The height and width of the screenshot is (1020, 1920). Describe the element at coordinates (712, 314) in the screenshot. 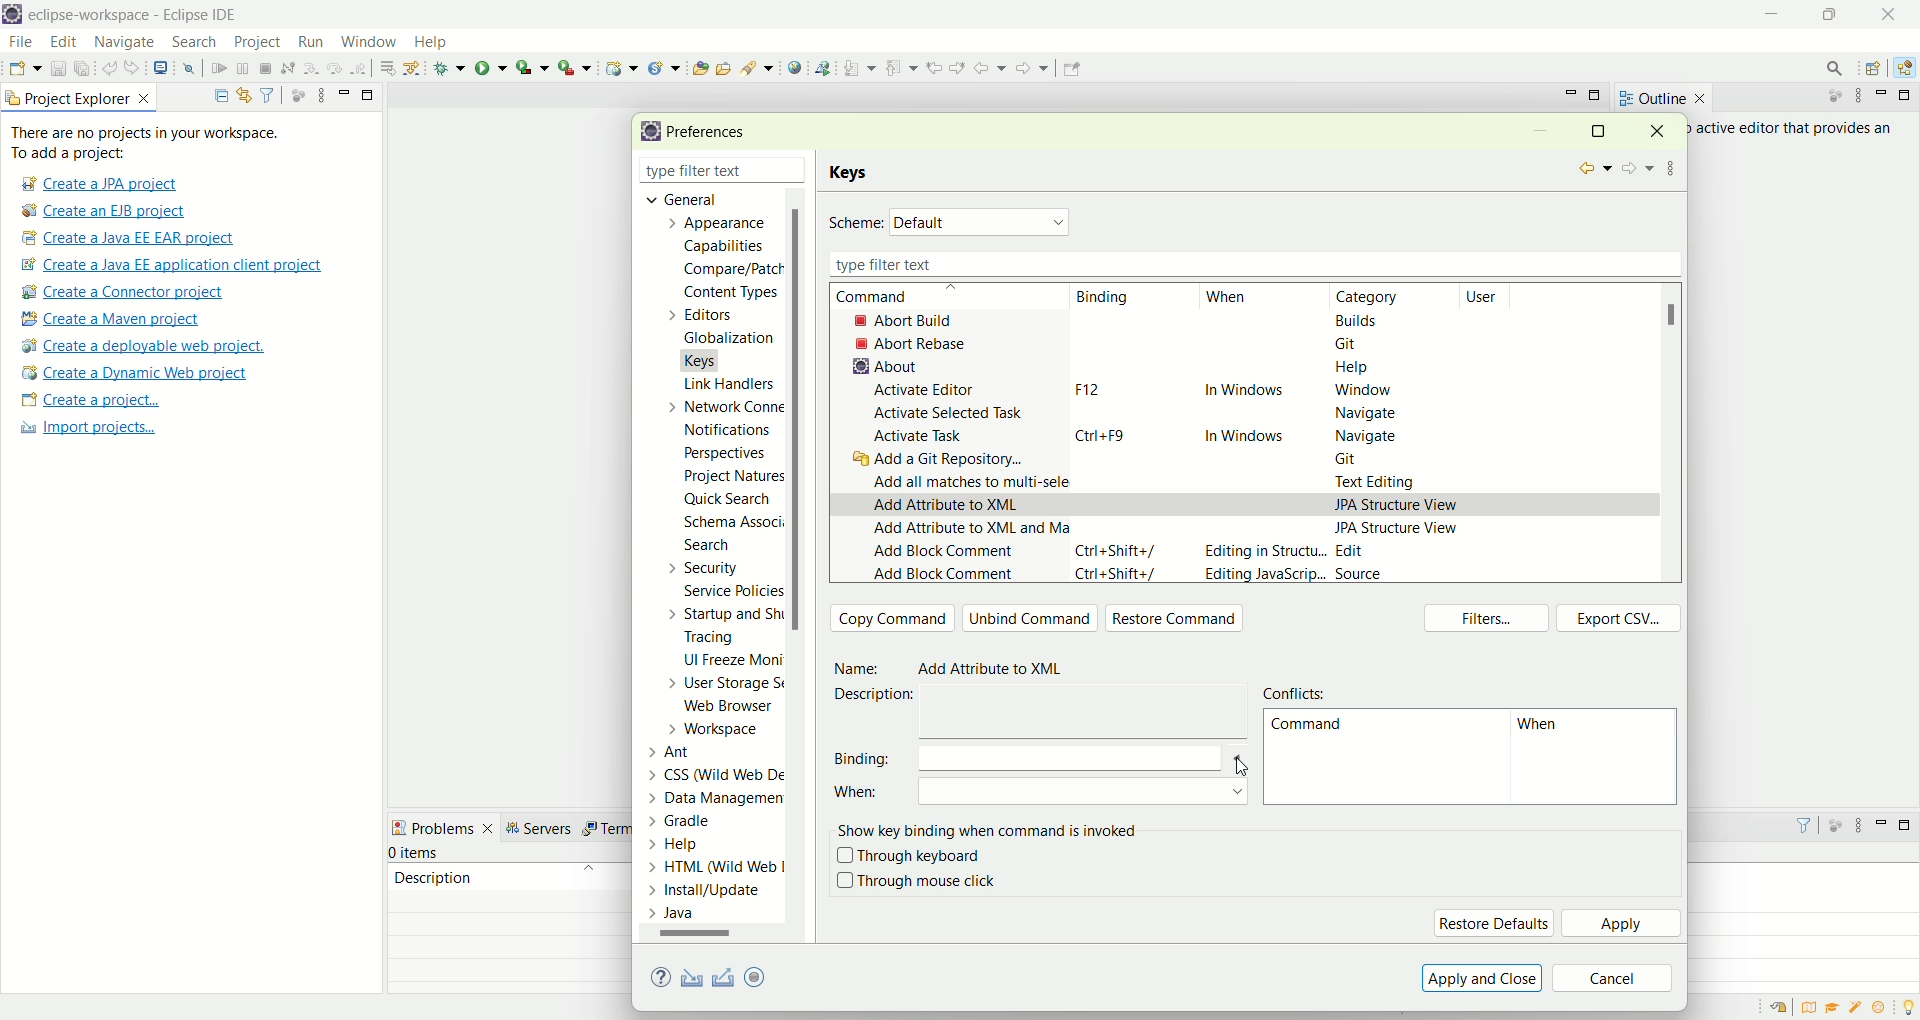

I see `editors` at that location.